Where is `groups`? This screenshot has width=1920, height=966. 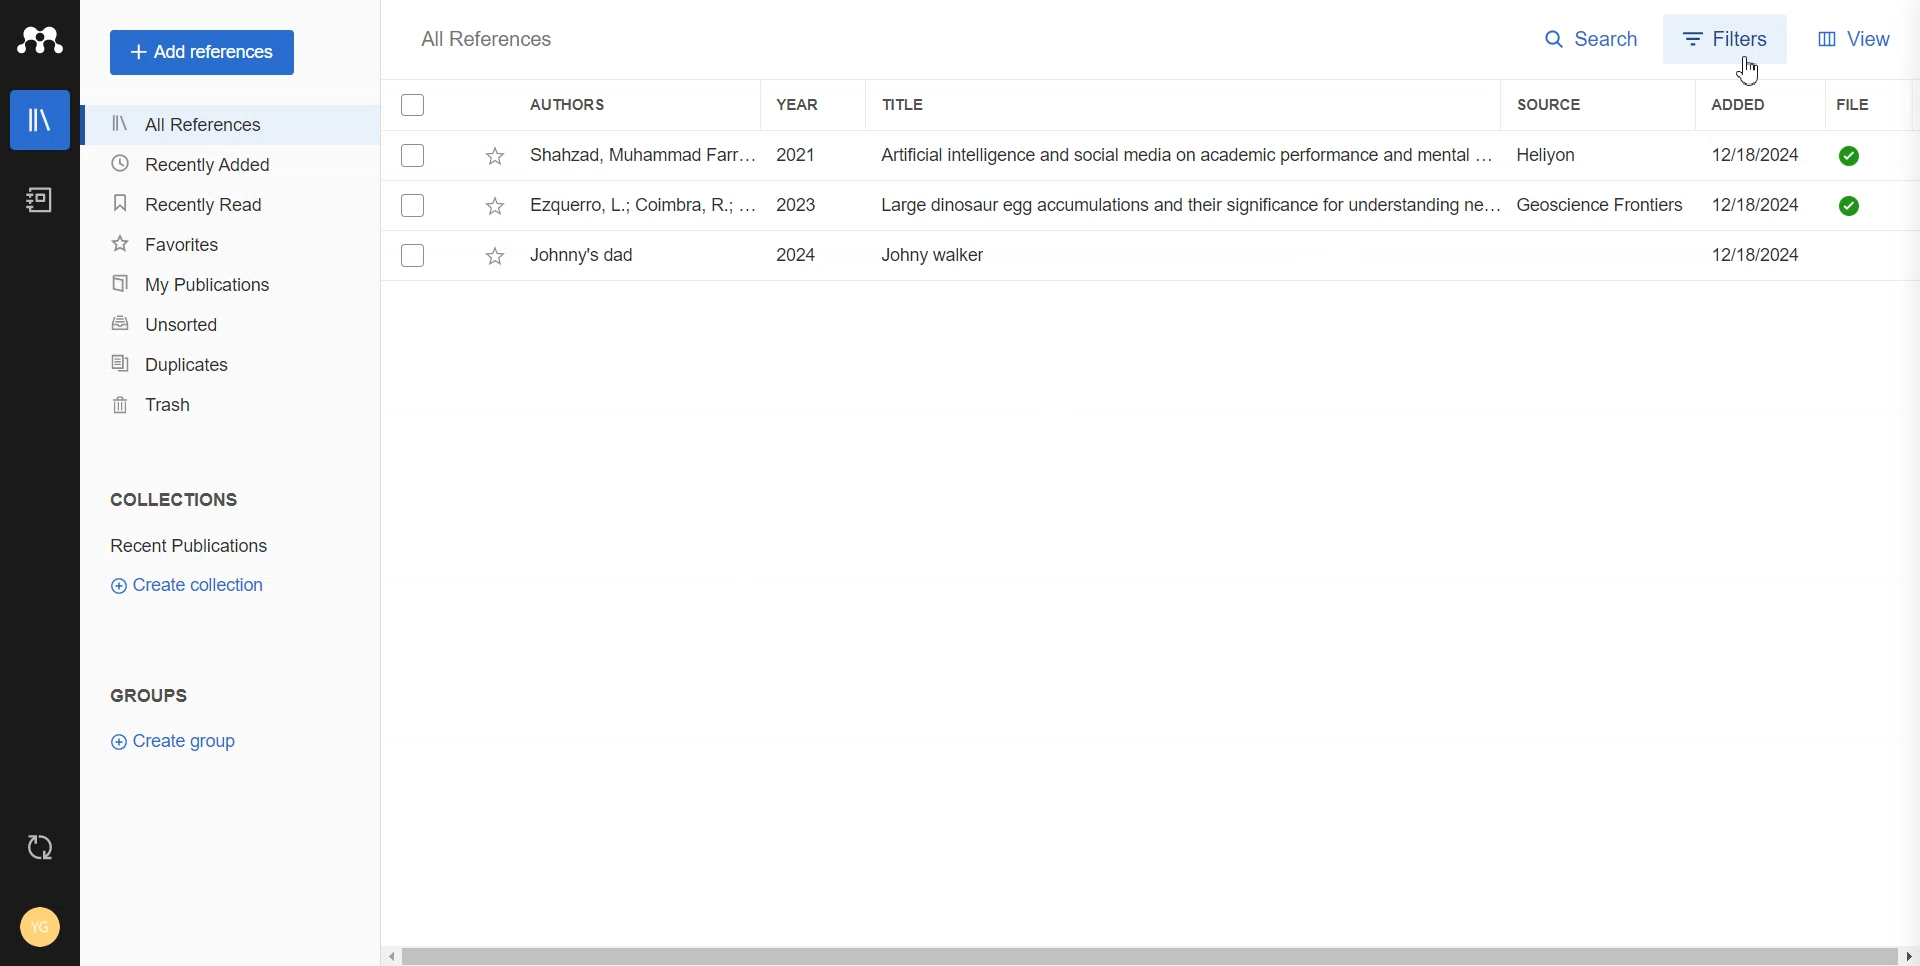
groups is located at coordinates (150, 695).